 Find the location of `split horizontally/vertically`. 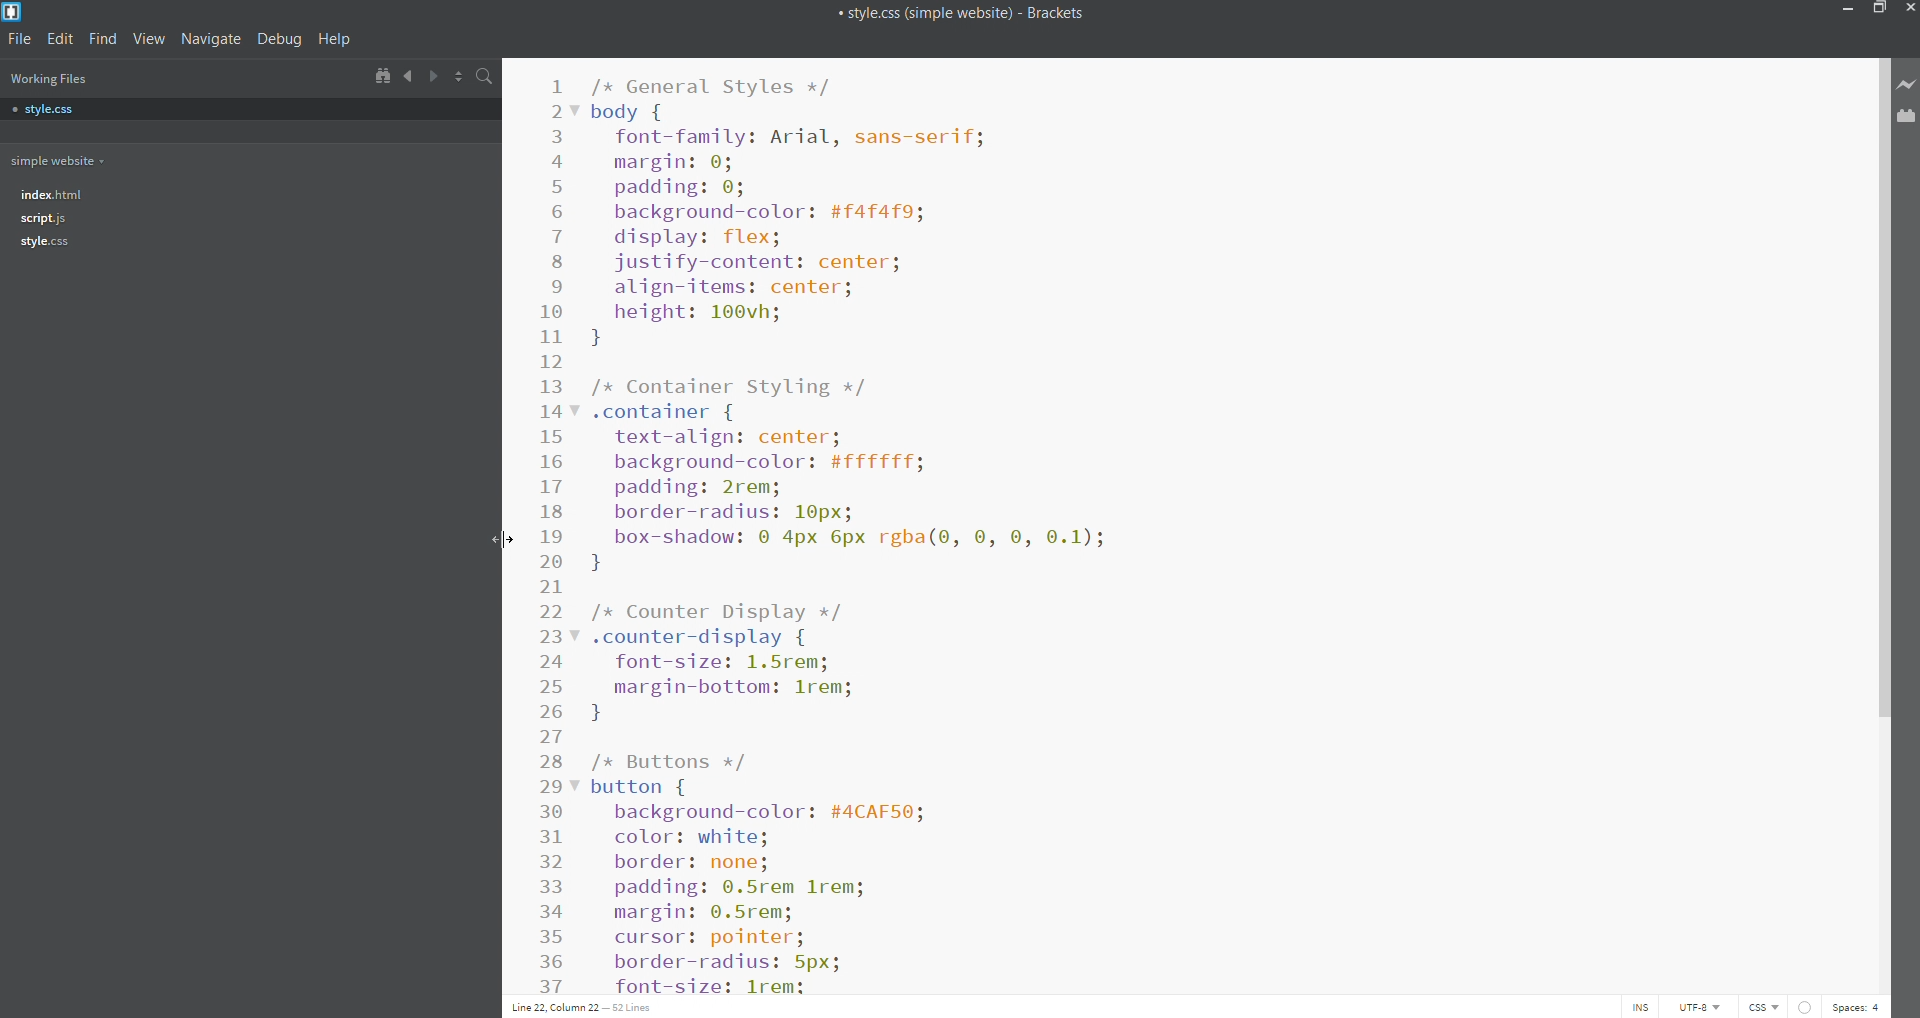

split horizontally/vertically is located at coordinates (459, 74).